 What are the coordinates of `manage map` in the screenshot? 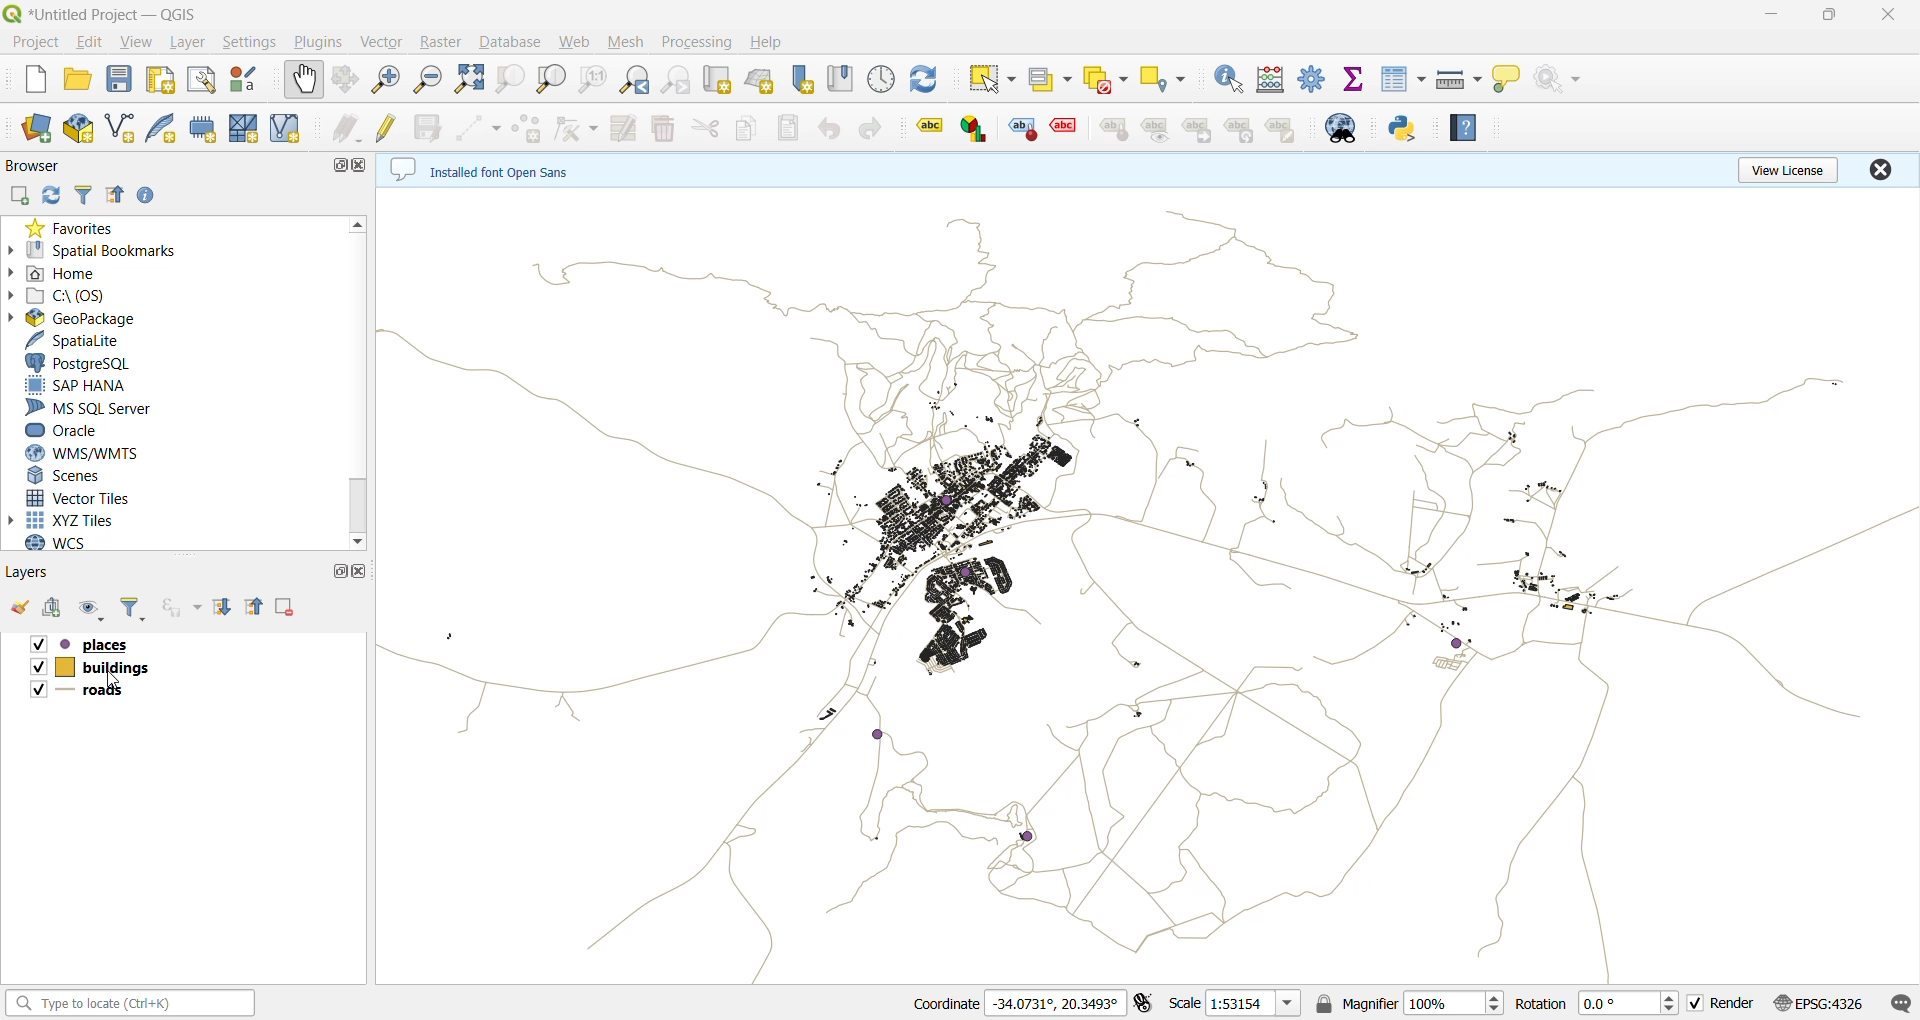 It's located at (91, 610).